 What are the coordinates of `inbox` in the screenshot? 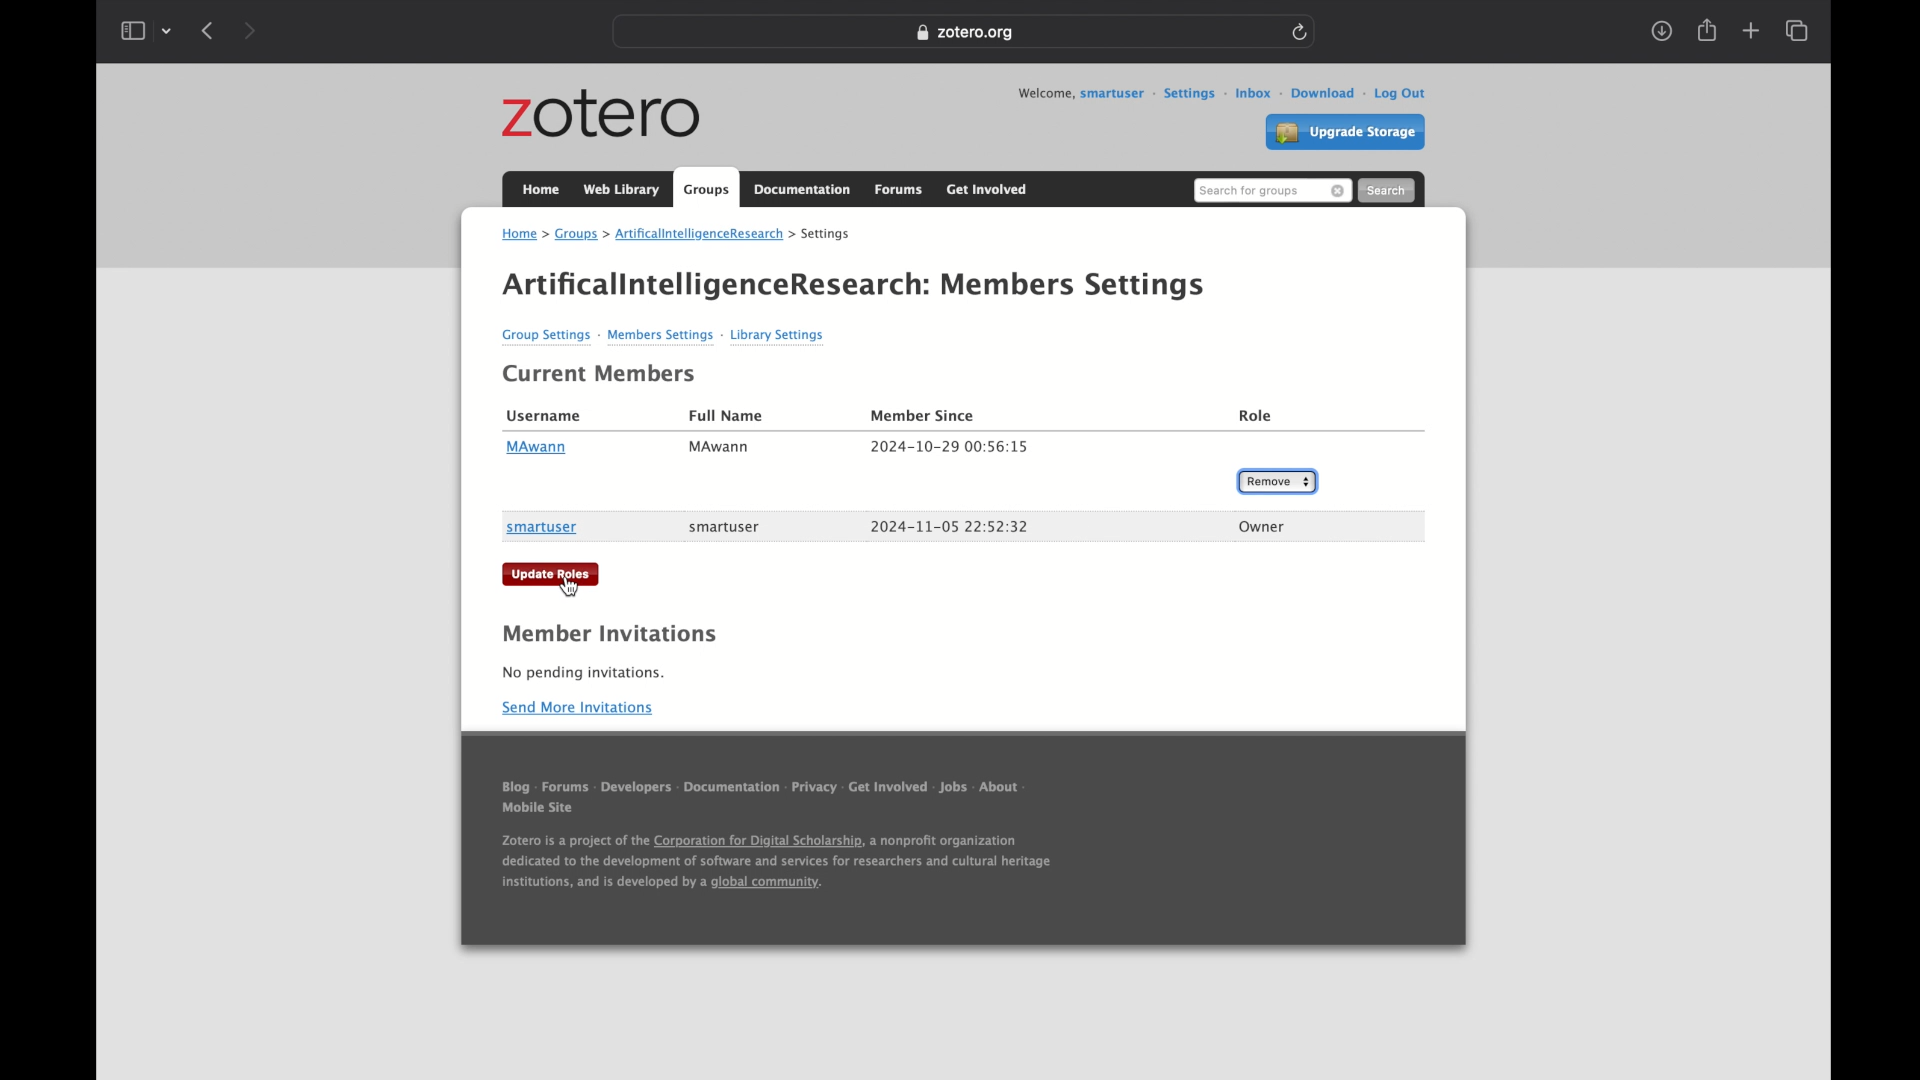 It's located at (1245, 92).